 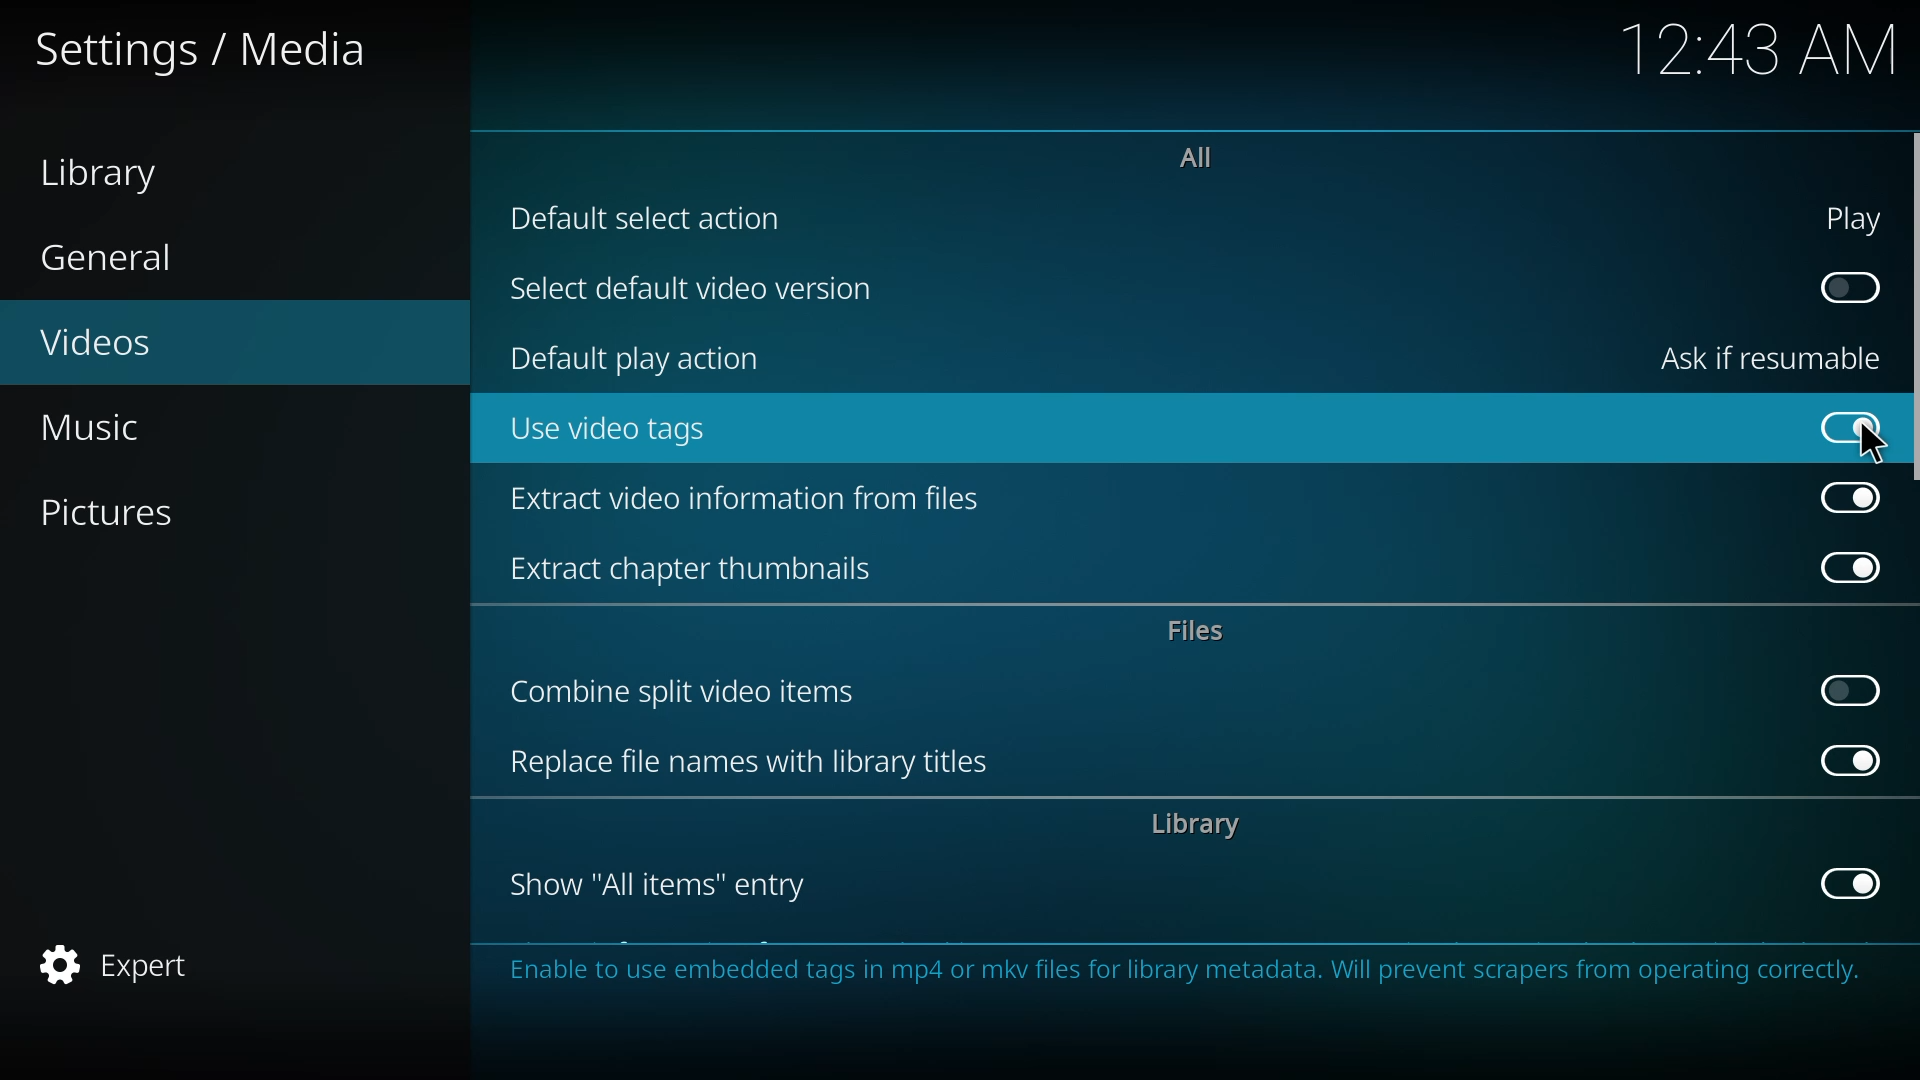 I want to click on extract video info from files, so click(x=752, y=504).